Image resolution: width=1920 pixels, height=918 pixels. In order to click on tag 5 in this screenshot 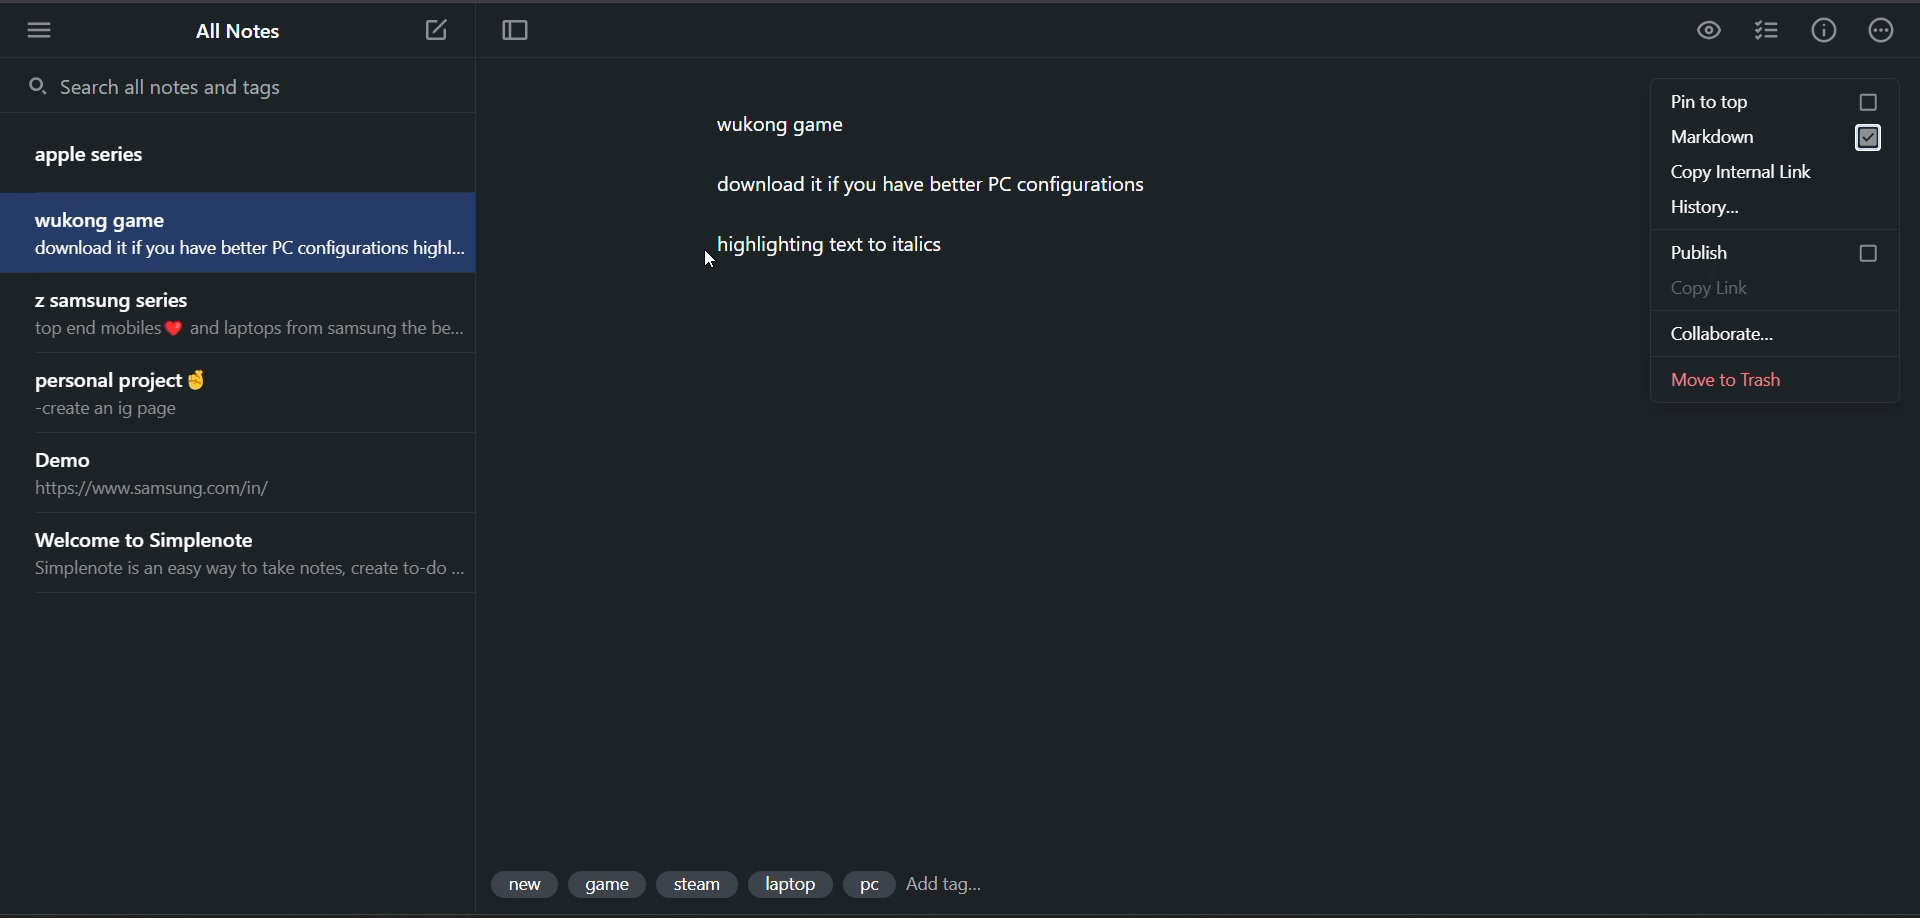, I will do `click(867, 885)`.